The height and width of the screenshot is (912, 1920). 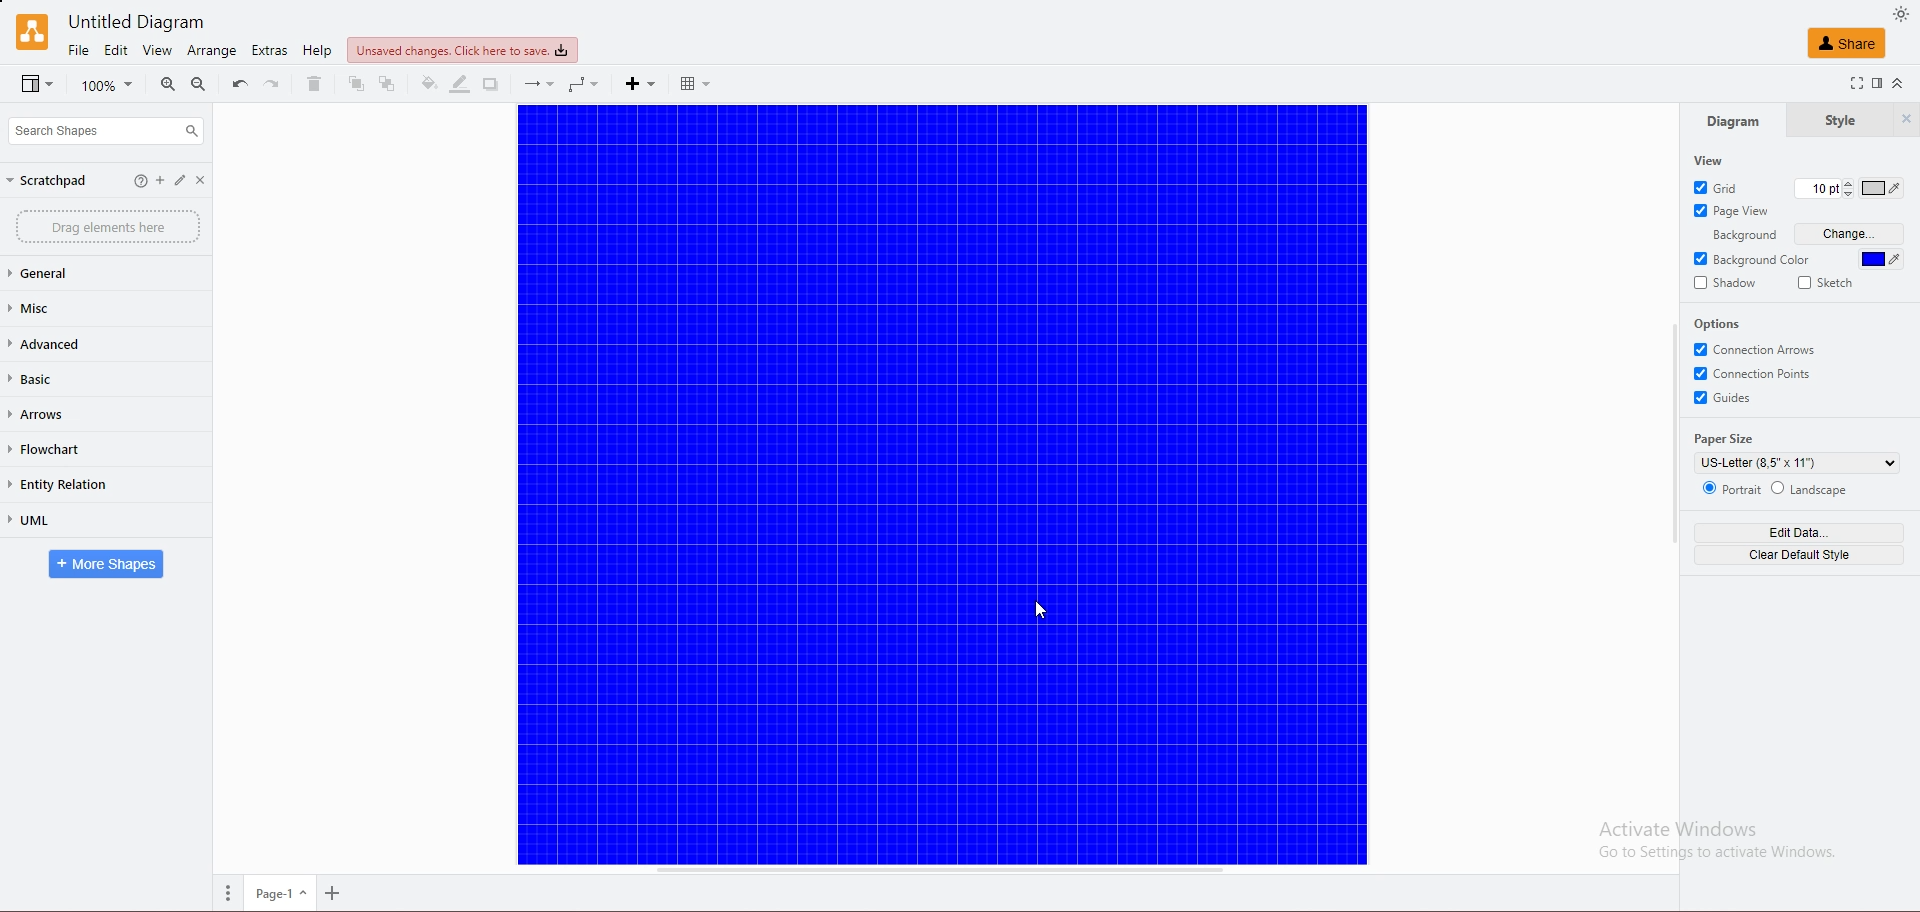 What do you see at coordinates (85, 343) in the screenshot?
I see `advanced` at bounding box center [85, 343].